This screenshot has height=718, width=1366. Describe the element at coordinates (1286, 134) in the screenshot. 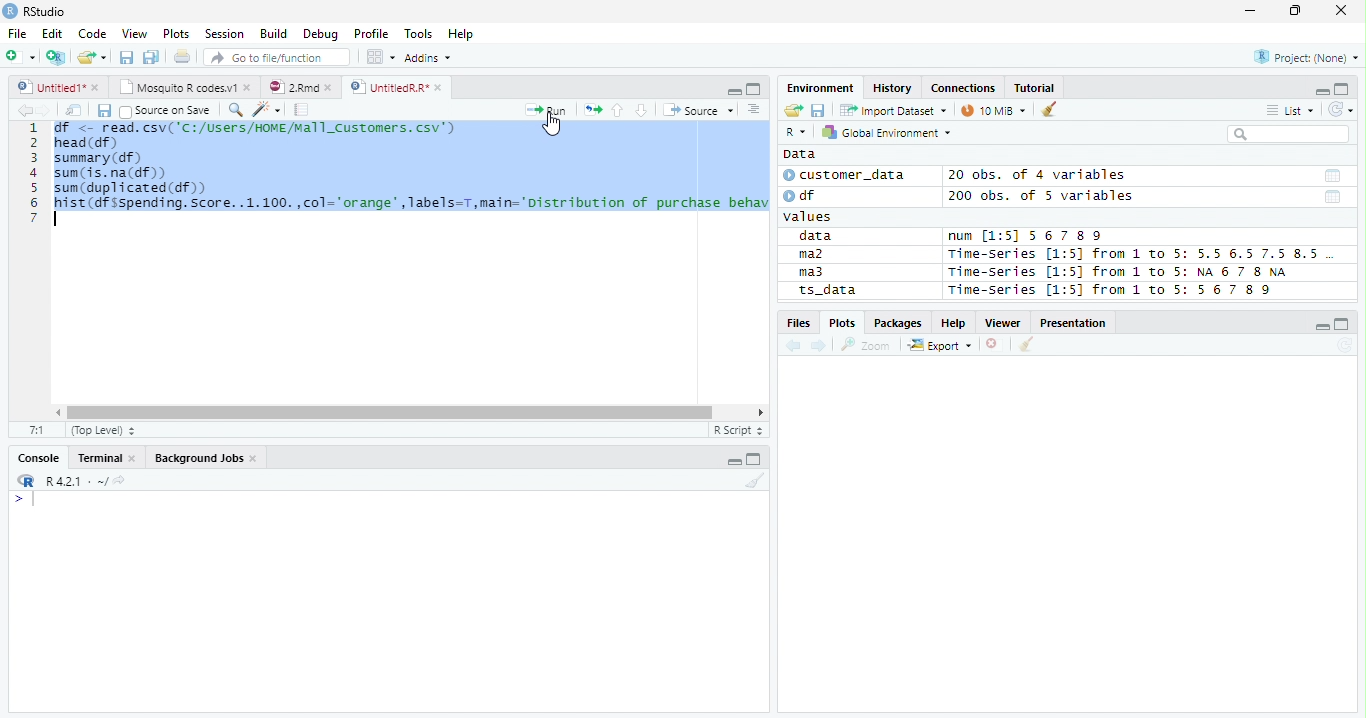

I see `Search` at that location.